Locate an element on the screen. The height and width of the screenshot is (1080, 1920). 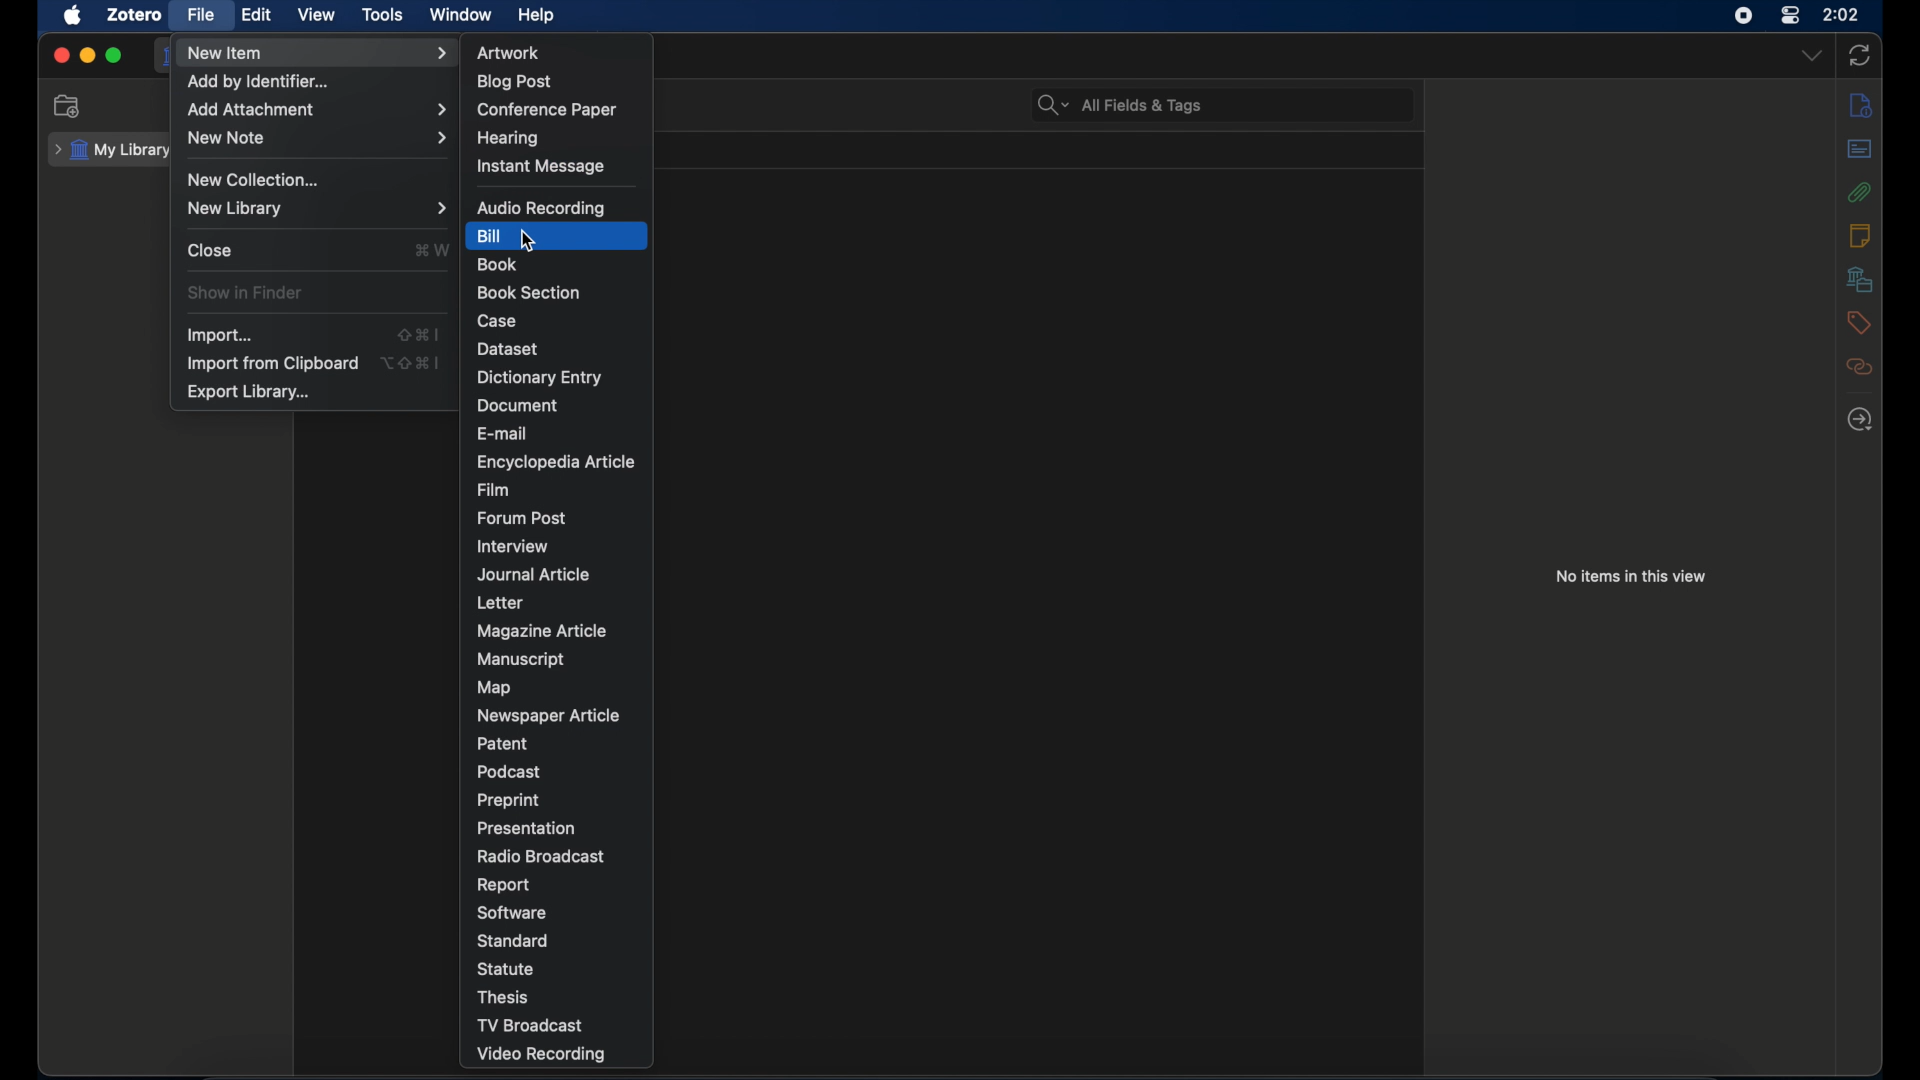
help is located at coordinates (536, 16).